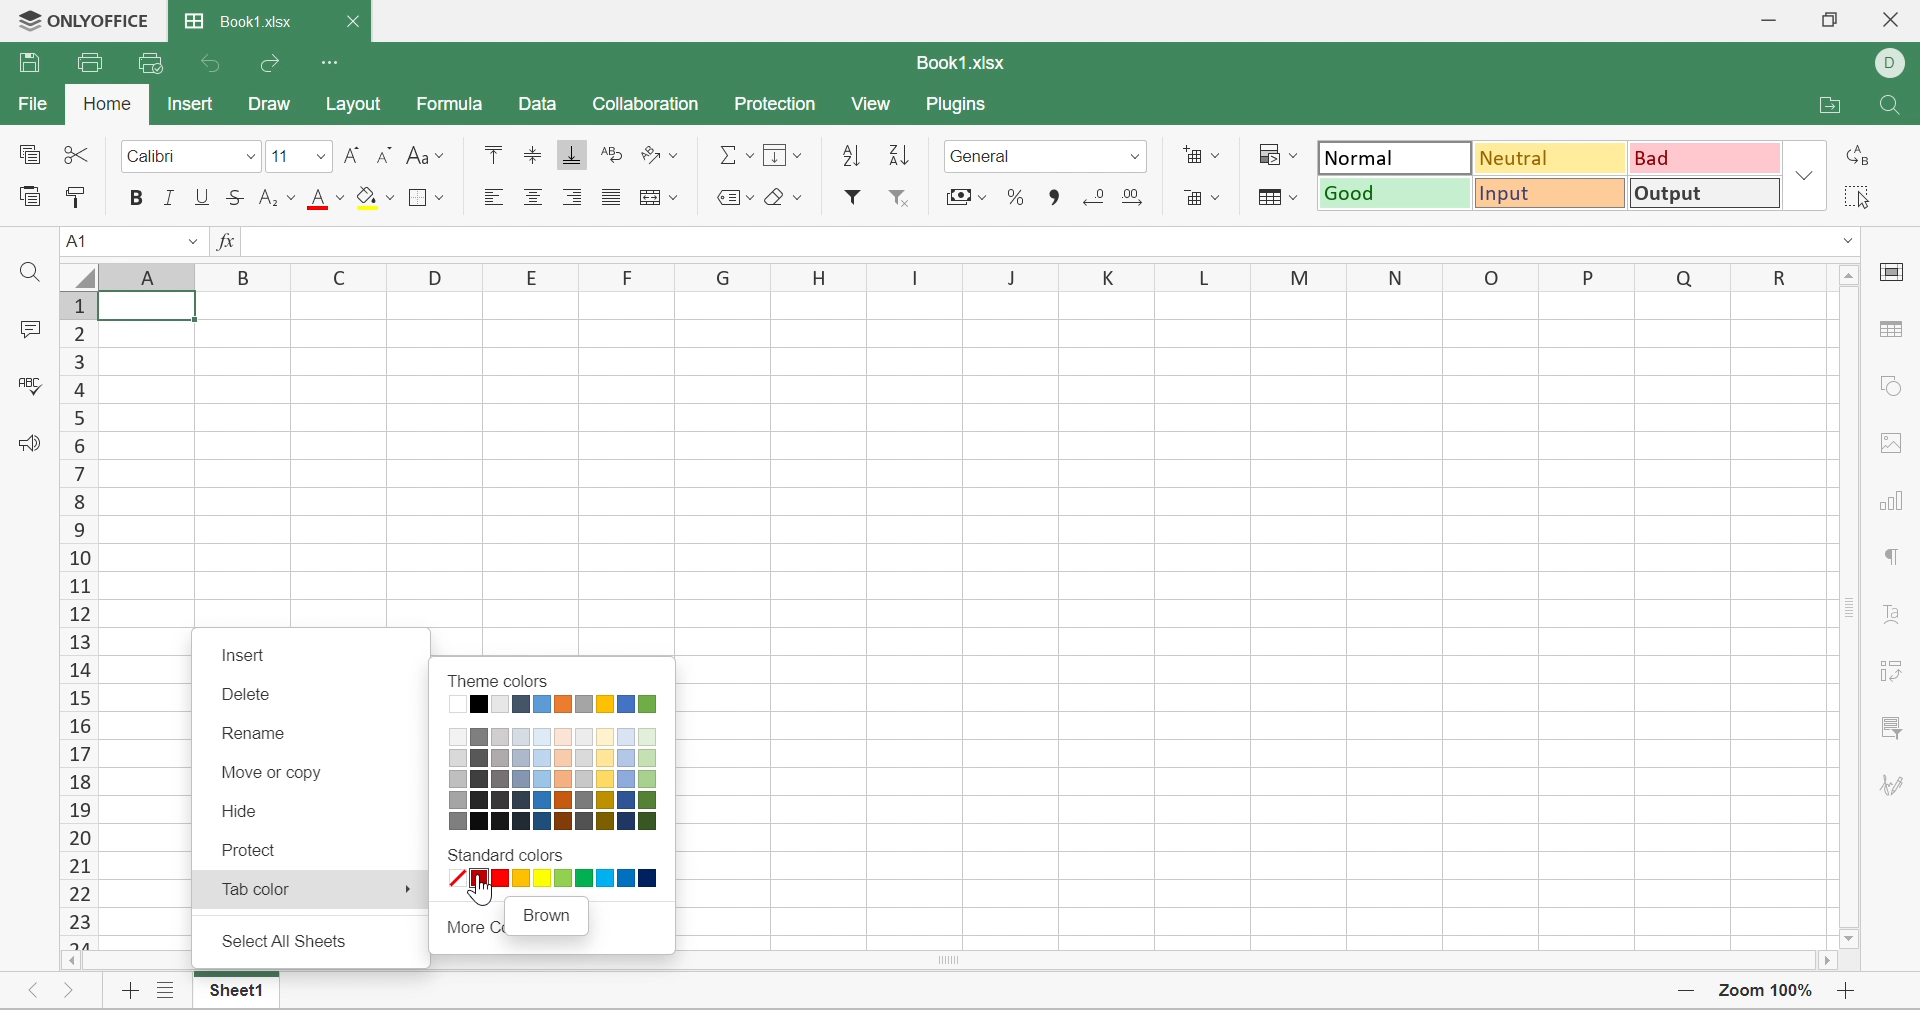 The image size is (1920, 1010). What do you see at coordinates (139, 200) in the screenshot?
I see `bold` at bounding box center [139, 200].